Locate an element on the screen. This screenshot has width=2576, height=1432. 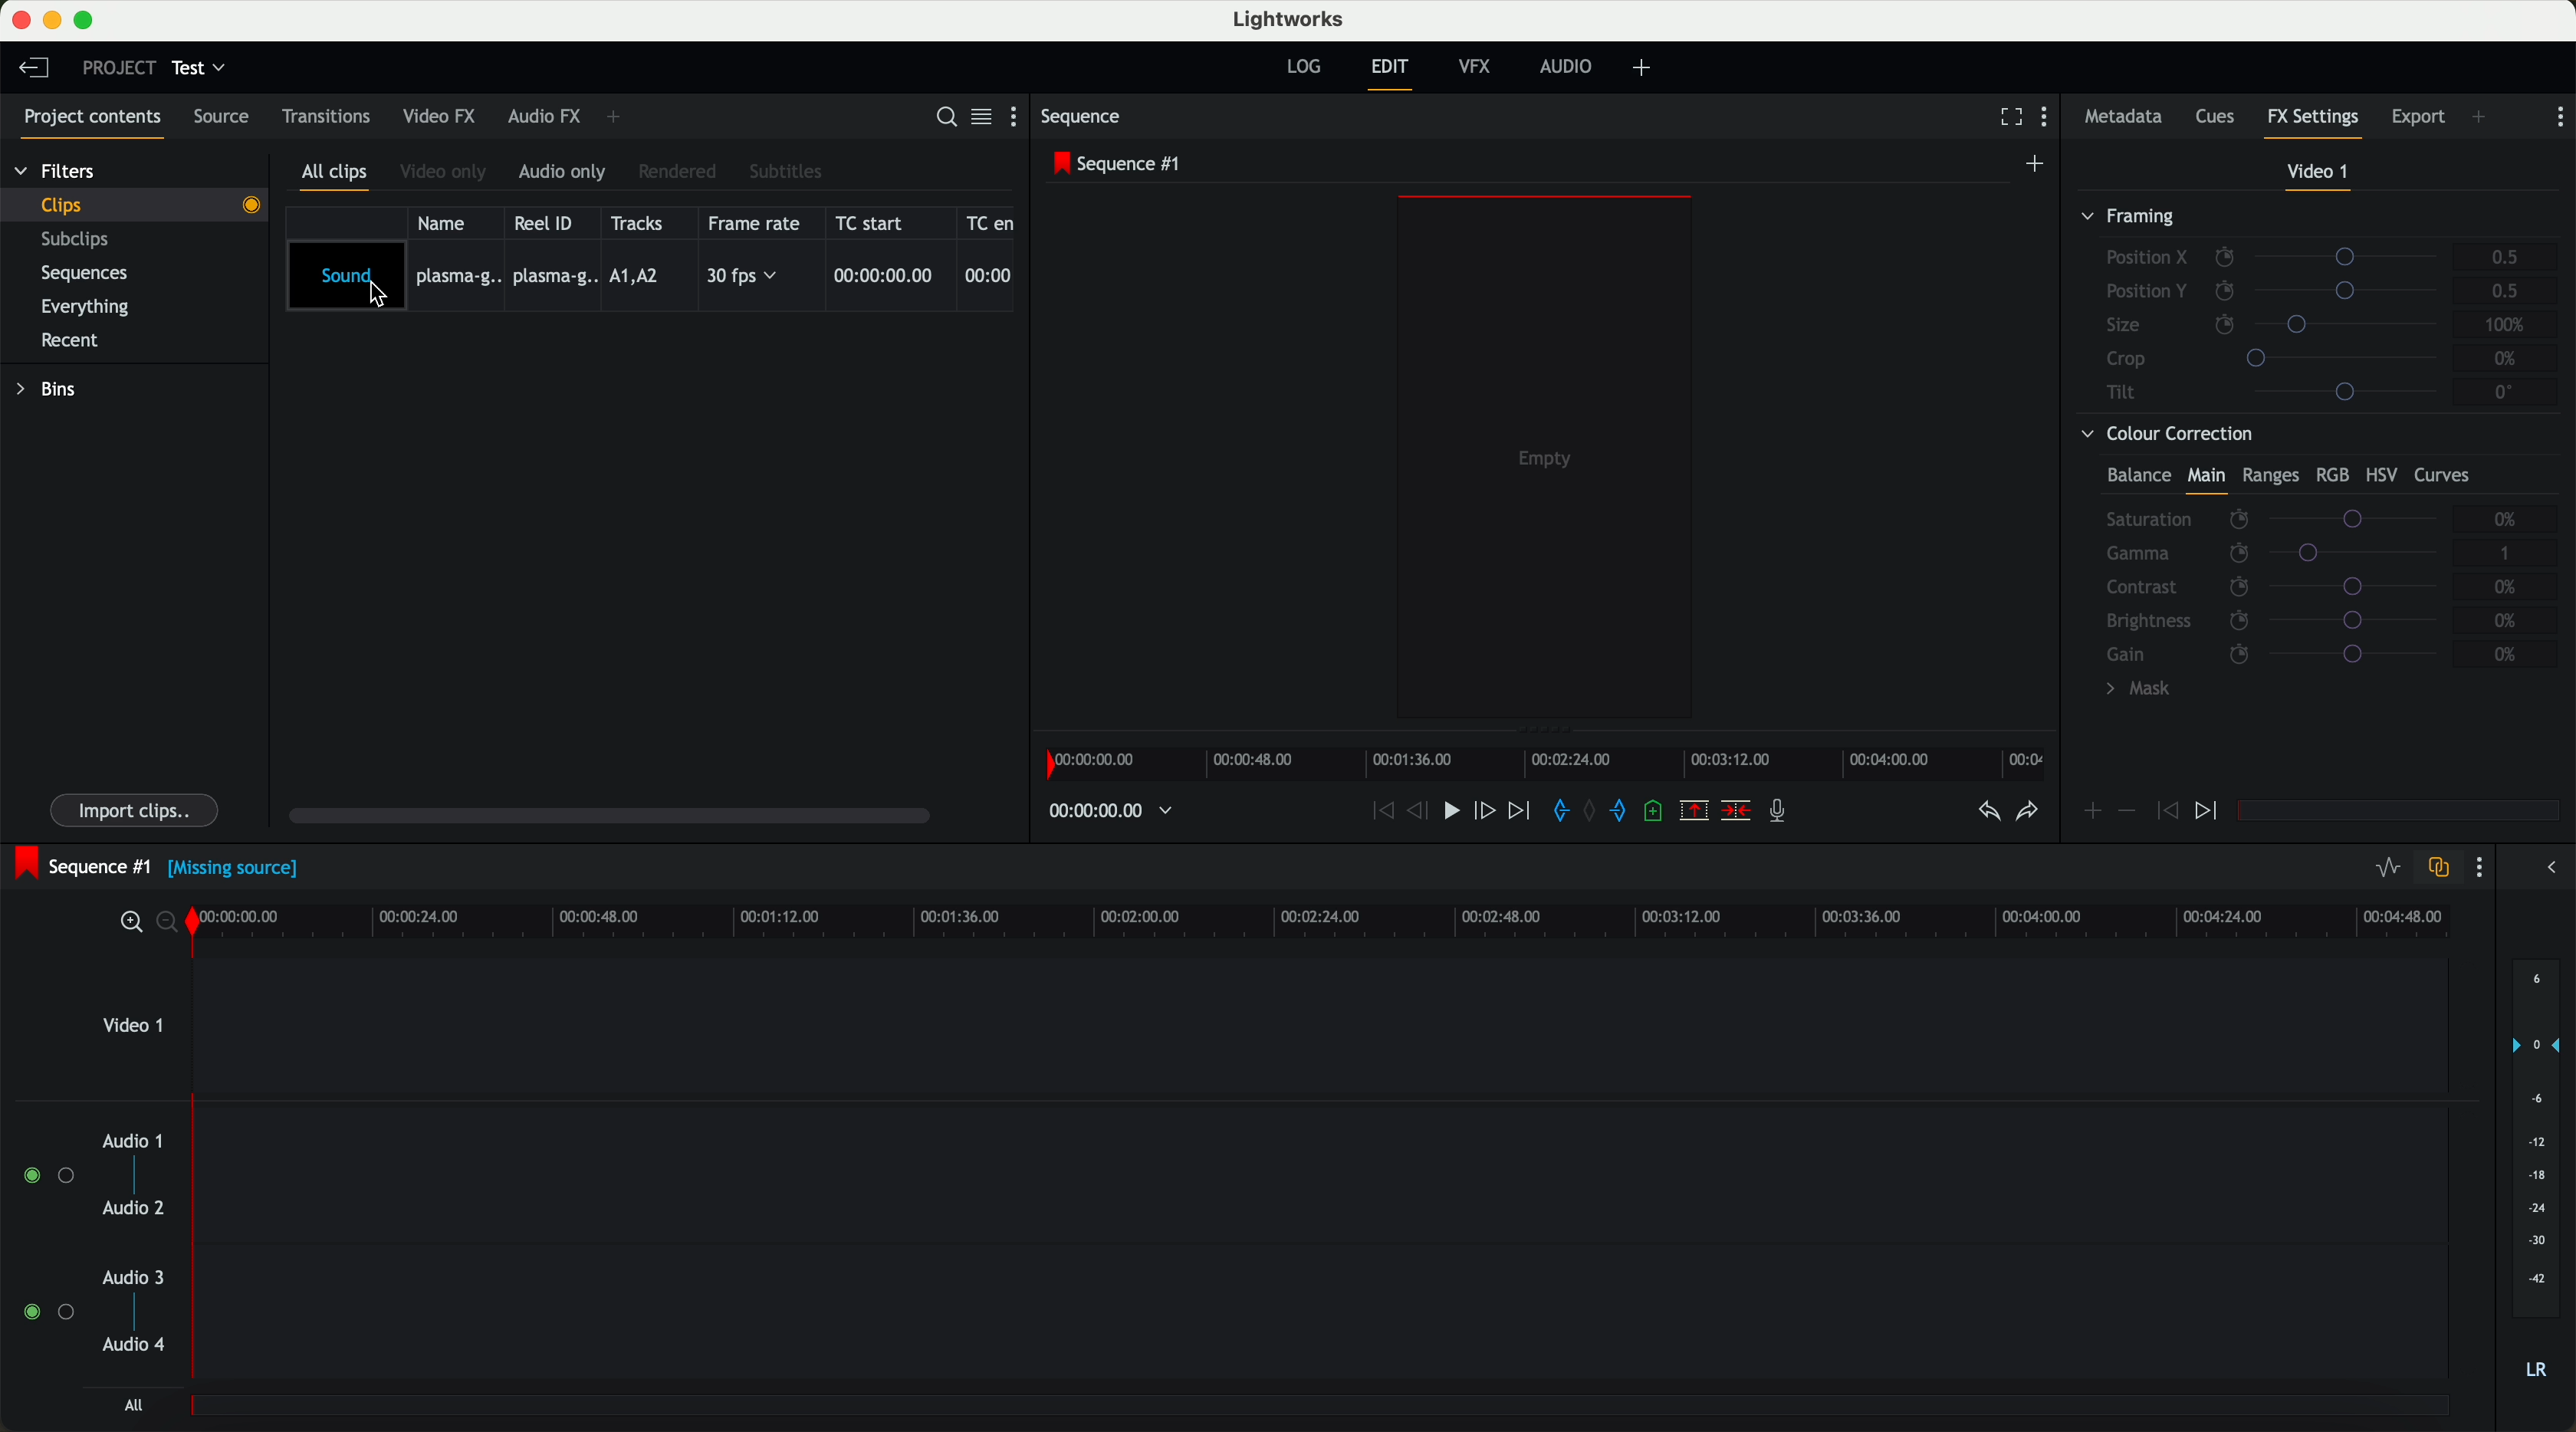
sequence is located at coordinates (1087, 119).